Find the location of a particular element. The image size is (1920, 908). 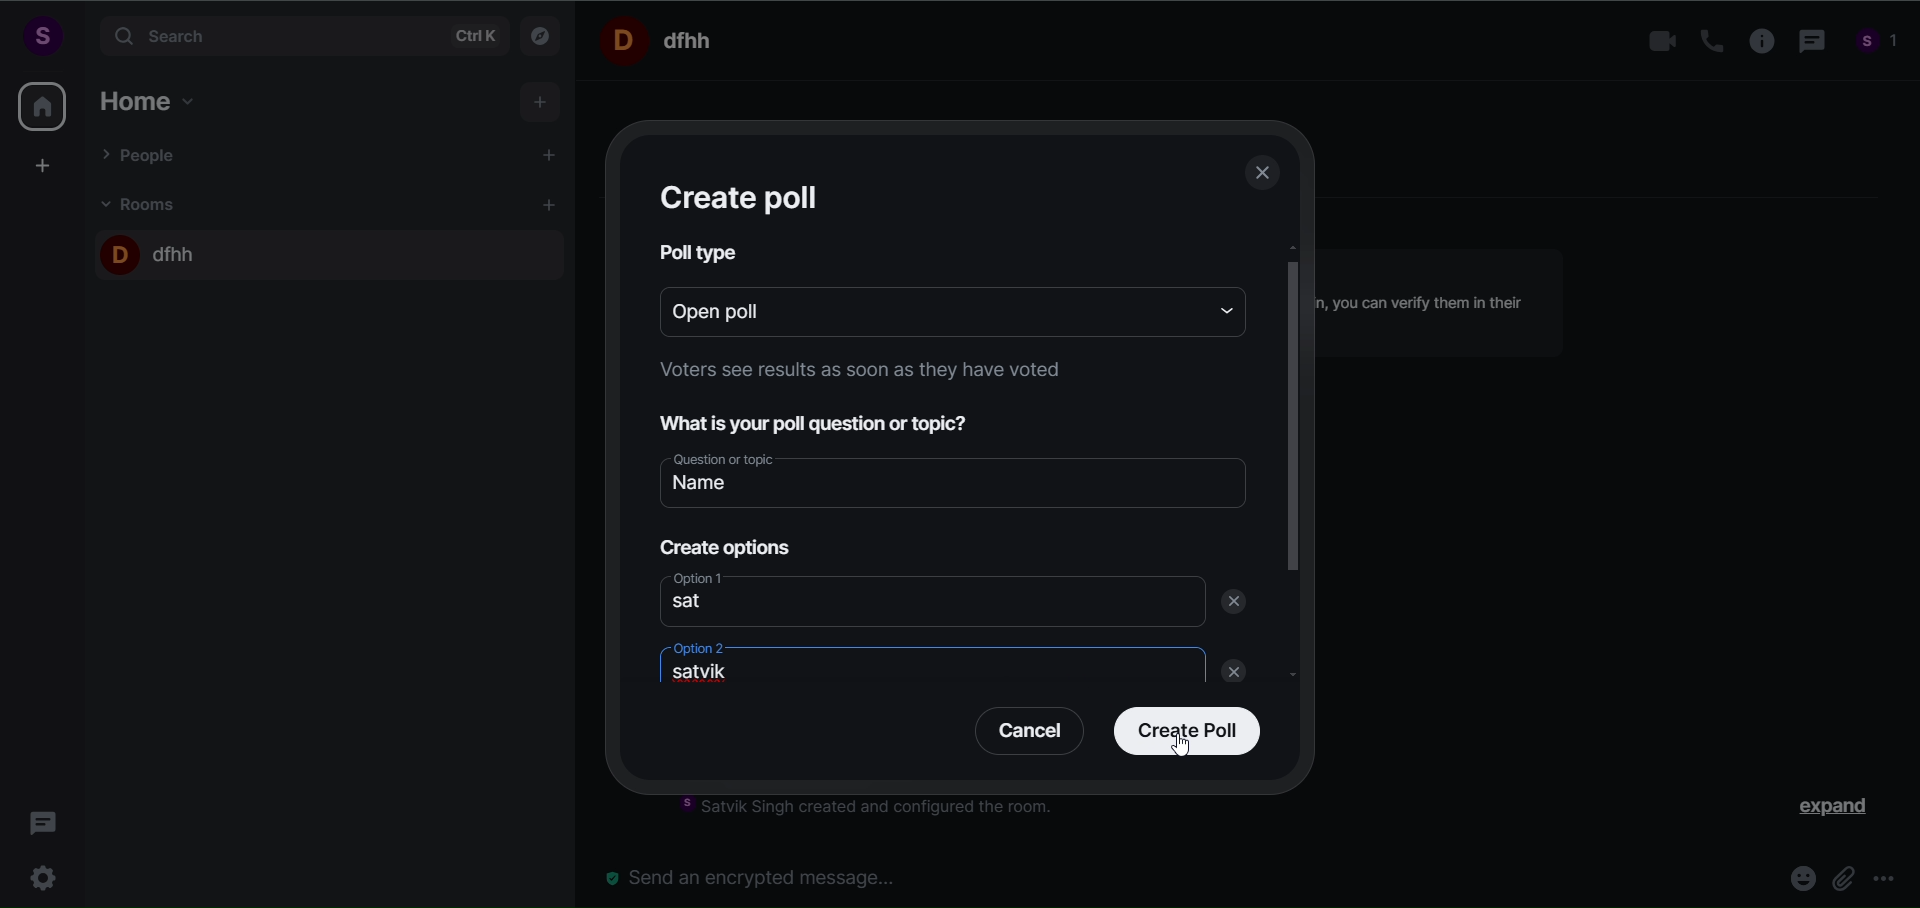

cursor is located at coordinates (1183, 748).